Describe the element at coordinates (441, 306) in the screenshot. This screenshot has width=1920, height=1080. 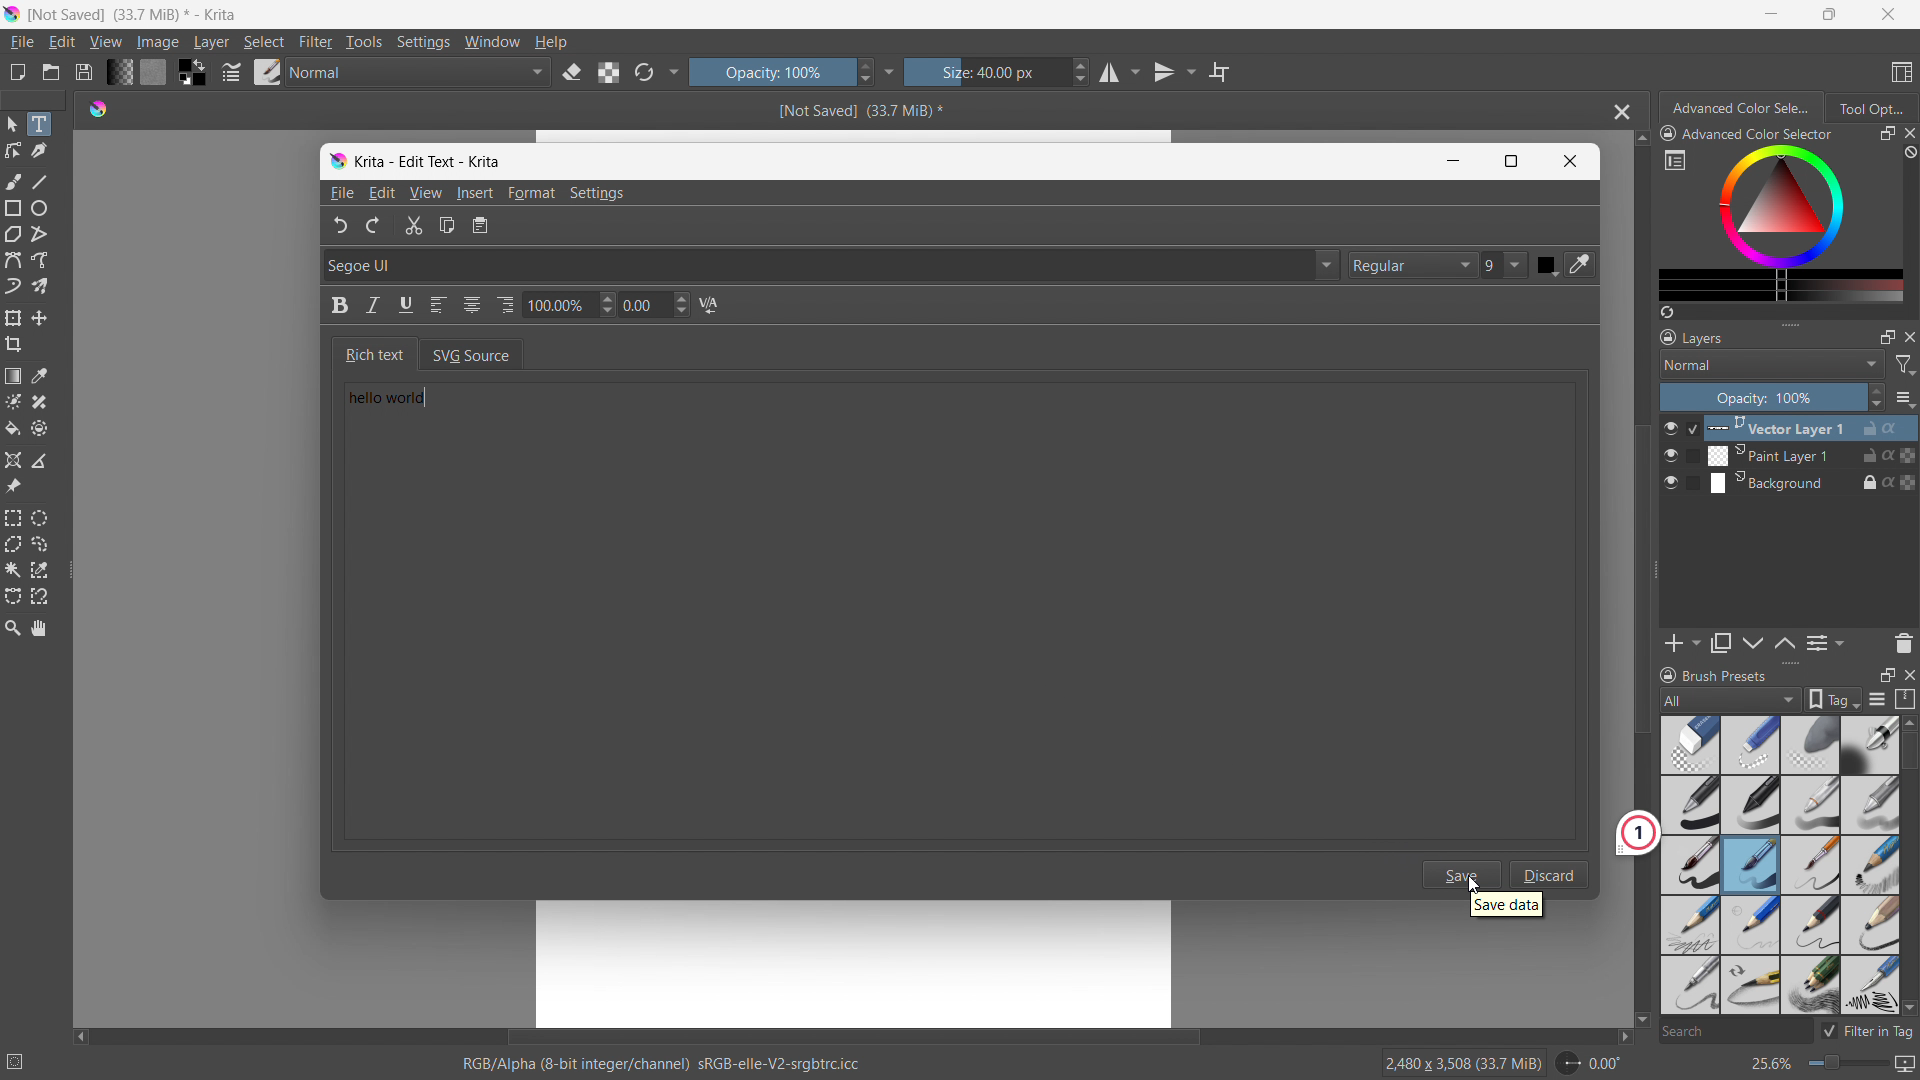
I see `Left align` at that location.